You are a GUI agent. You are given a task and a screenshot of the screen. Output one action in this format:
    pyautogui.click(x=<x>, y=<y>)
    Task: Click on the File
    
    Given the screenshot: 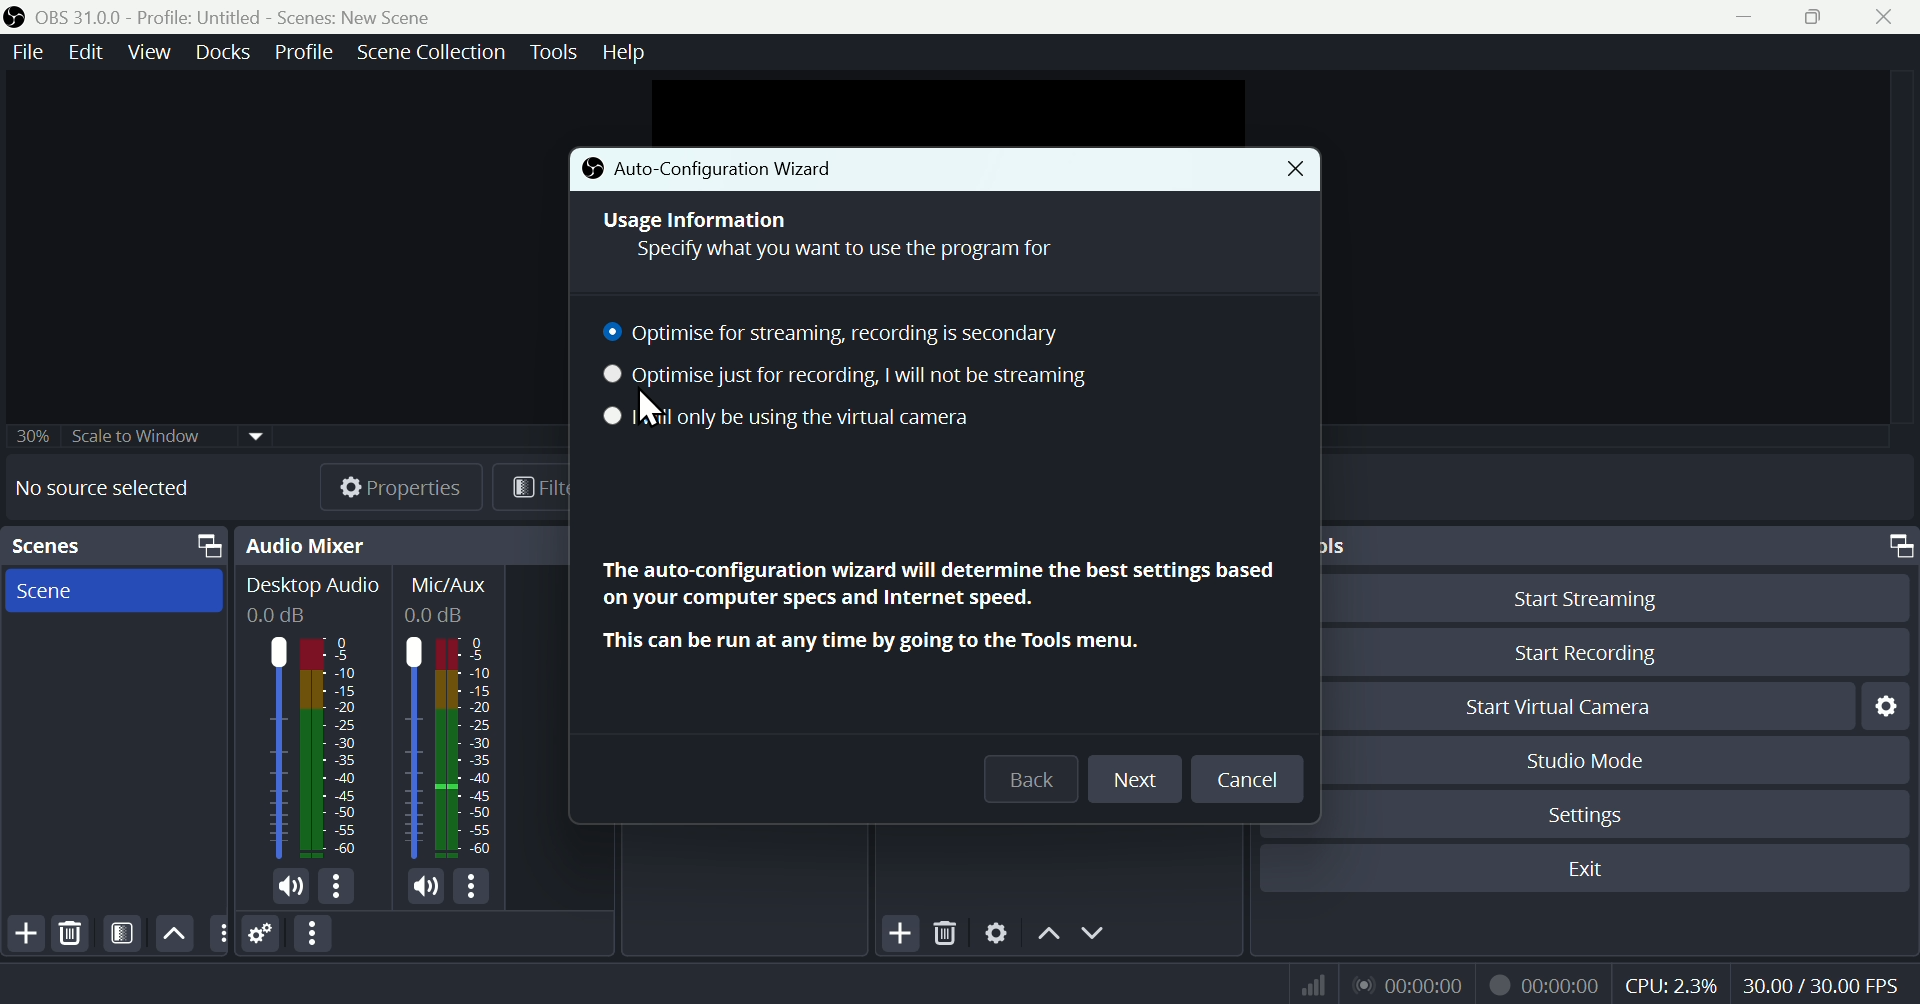 What is the action you would take?
    pyautogui.click(x=30, y=52)
    